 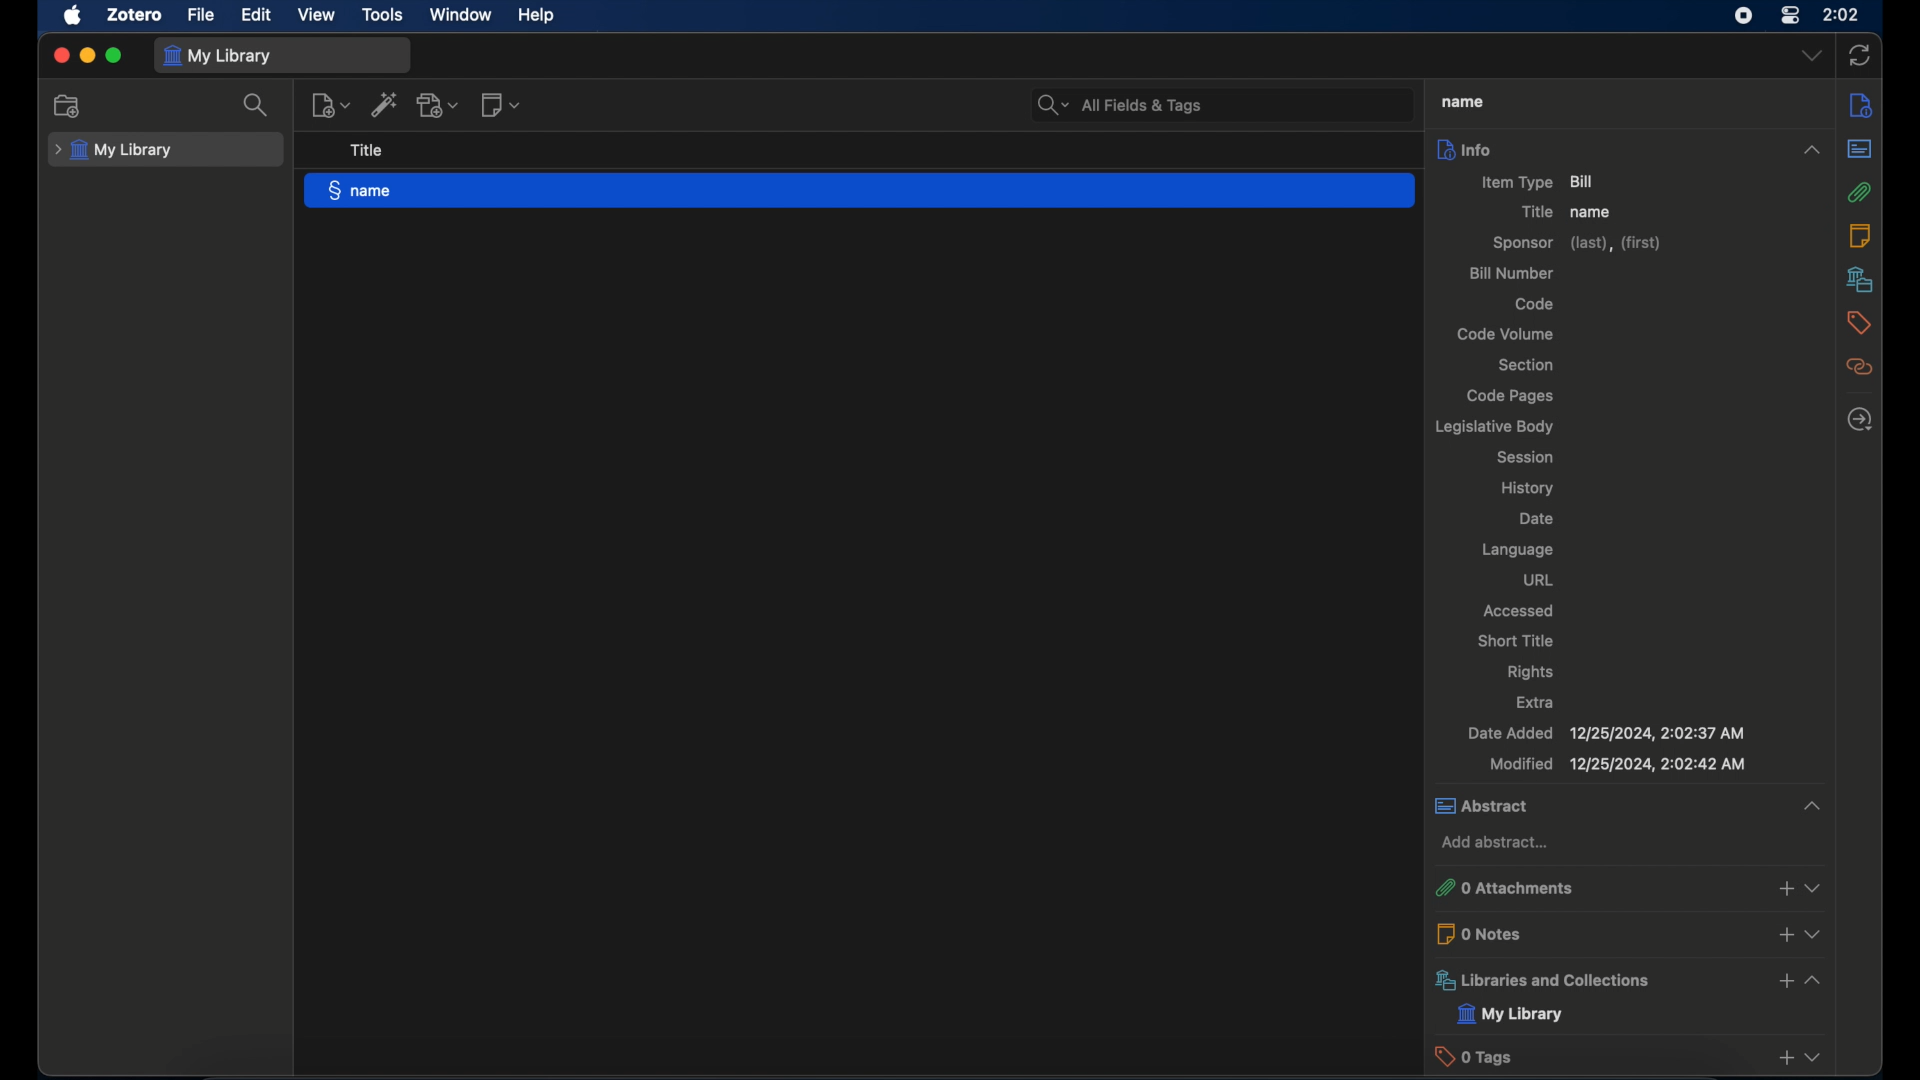 I want to click on short title, so click(x=1517, y=640).